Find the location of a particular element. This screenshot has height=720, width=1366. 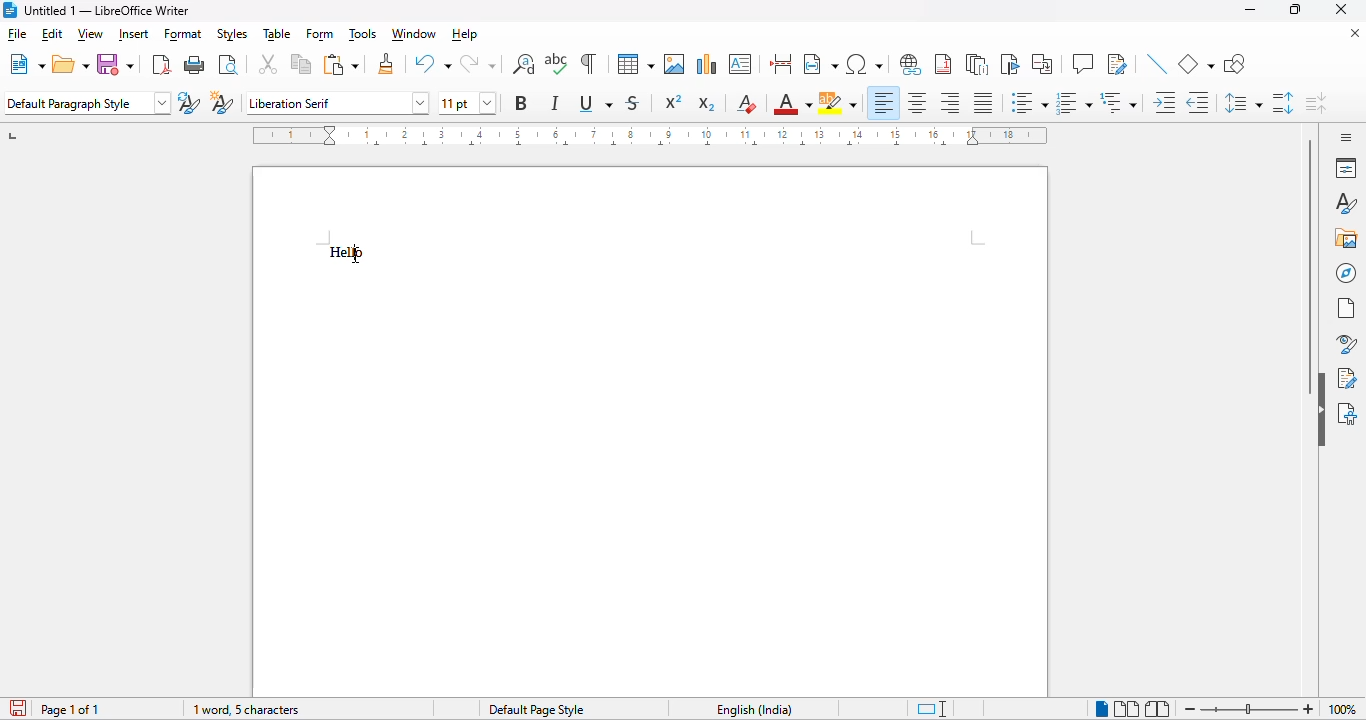

zoom out is located at coordinates (1188, 710).